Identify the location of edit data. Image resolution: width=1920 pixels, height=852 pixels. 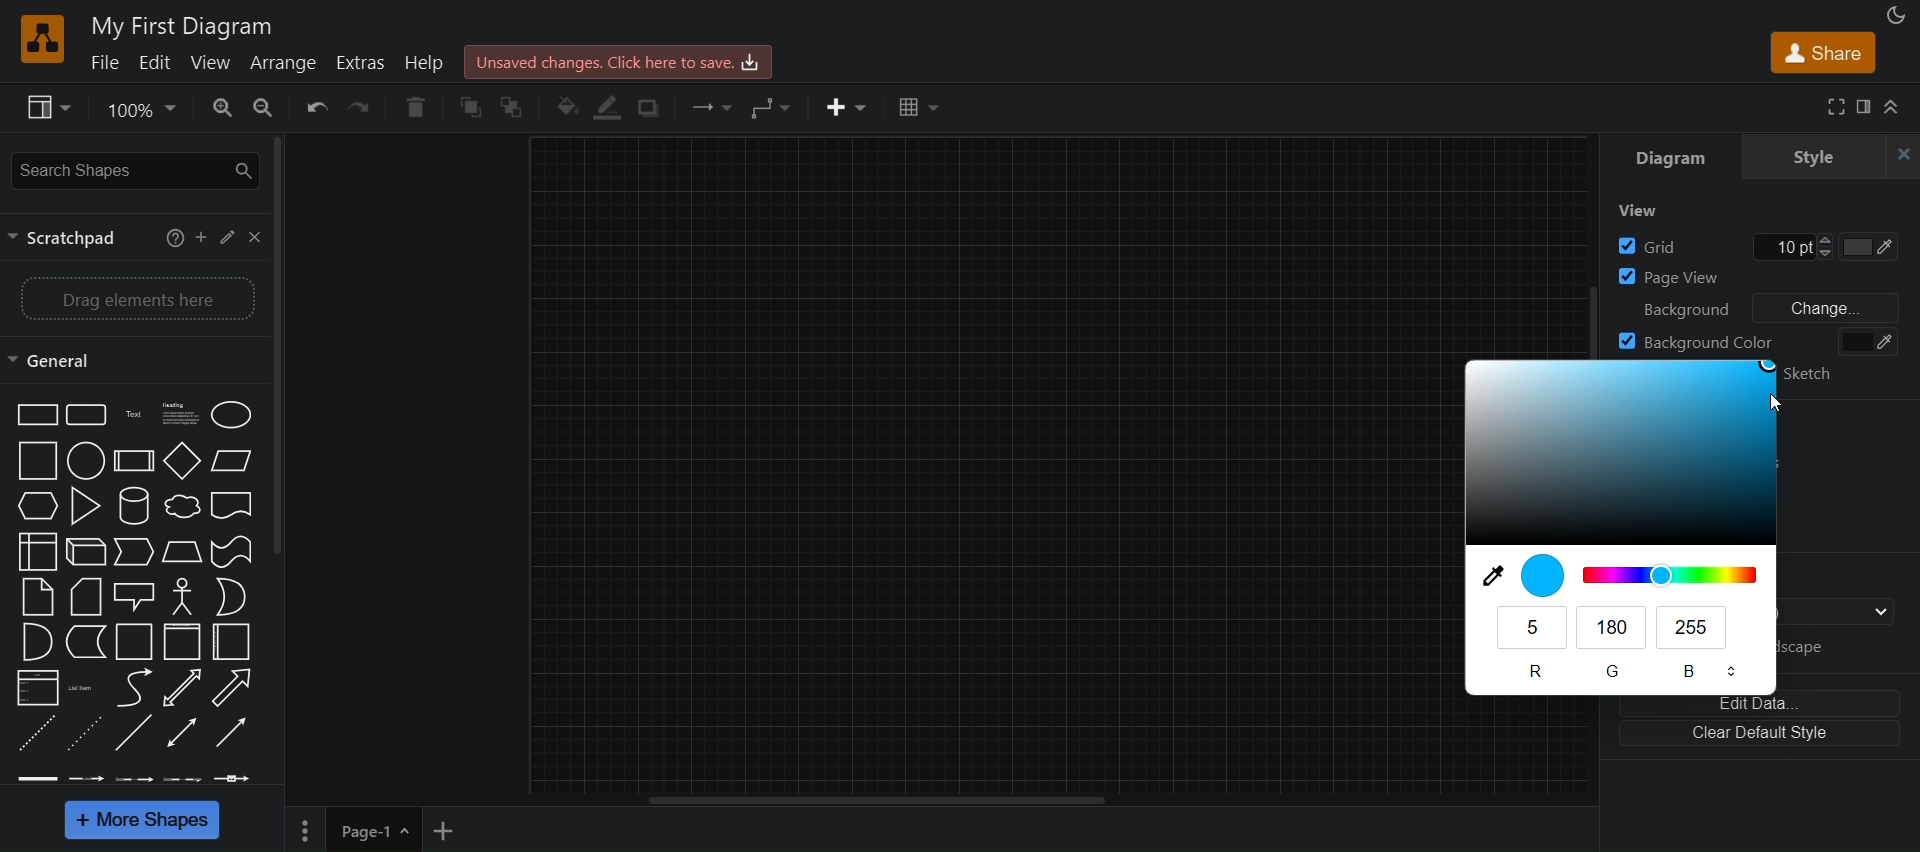
(1767, 708).